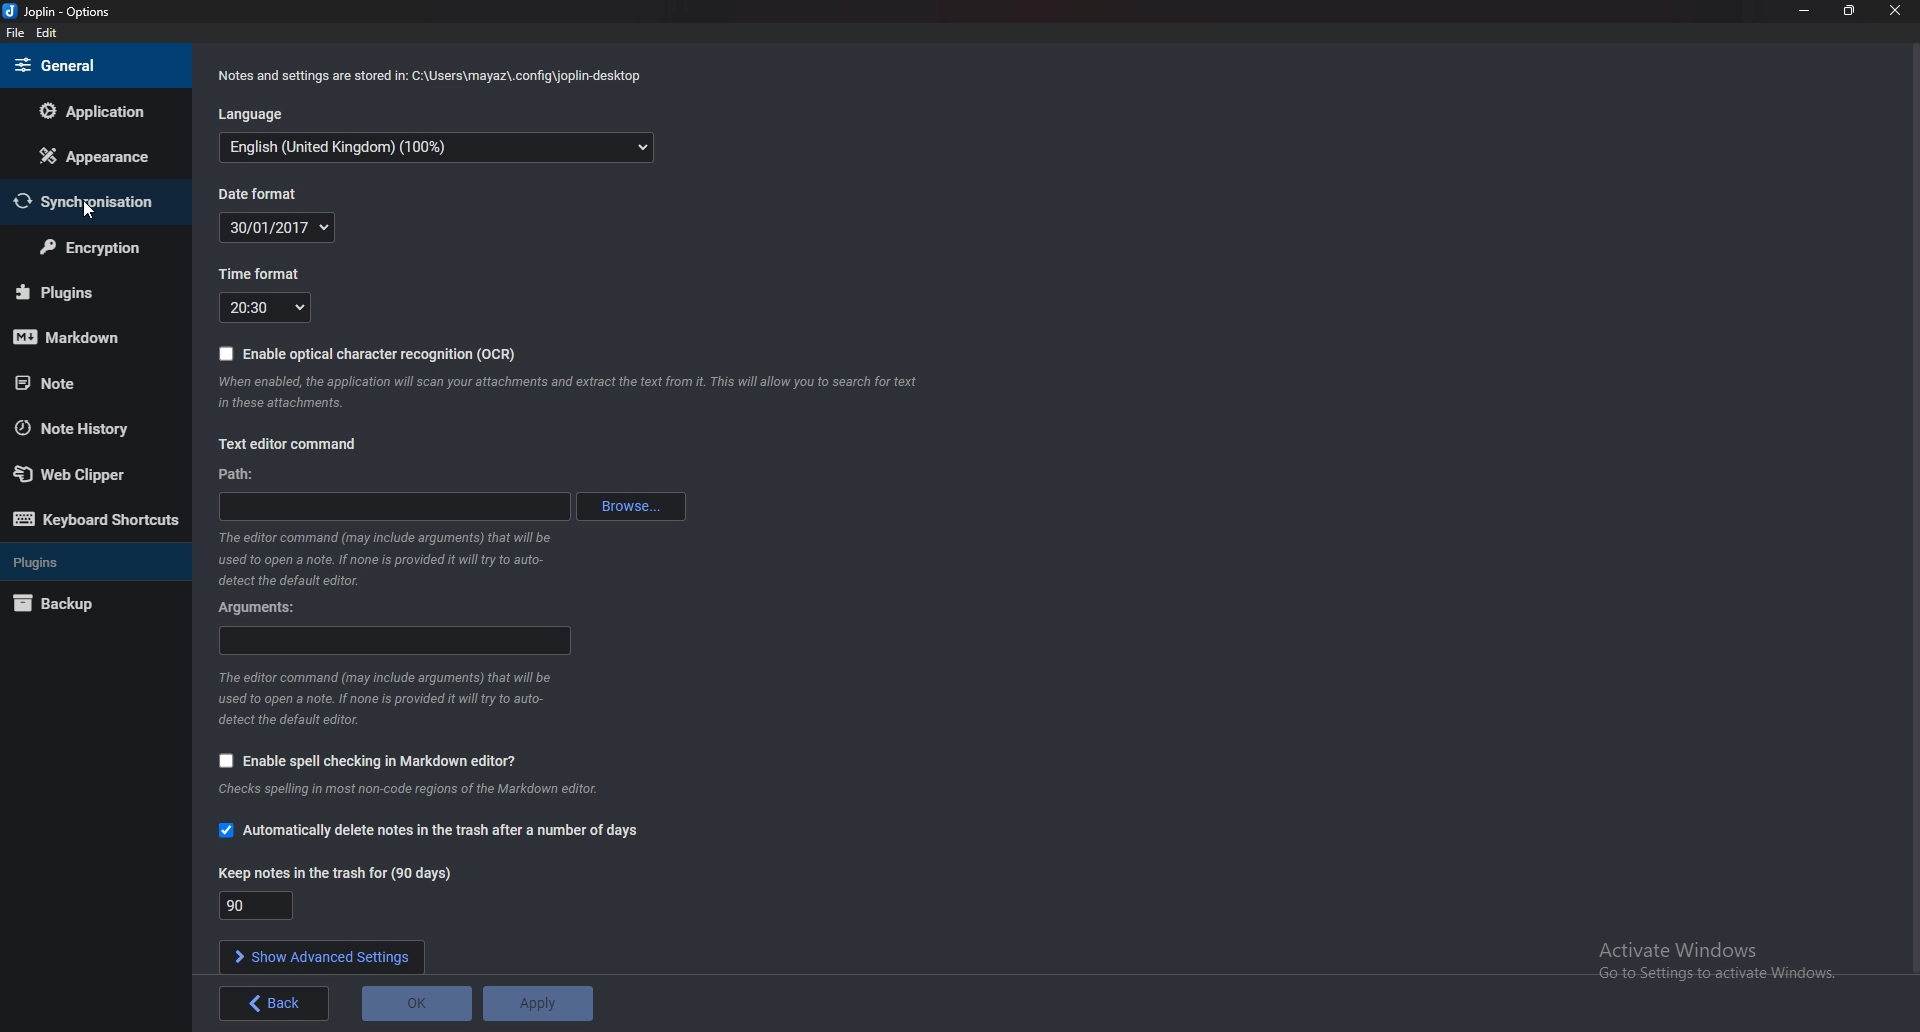 Image resolution: width=1920 pixels, height=1032 pixels. What do you see at coordinates (373, 760) in the screenshot?
I see `Enable spell checking in Markdown editor` at bounding box center [373, 760].